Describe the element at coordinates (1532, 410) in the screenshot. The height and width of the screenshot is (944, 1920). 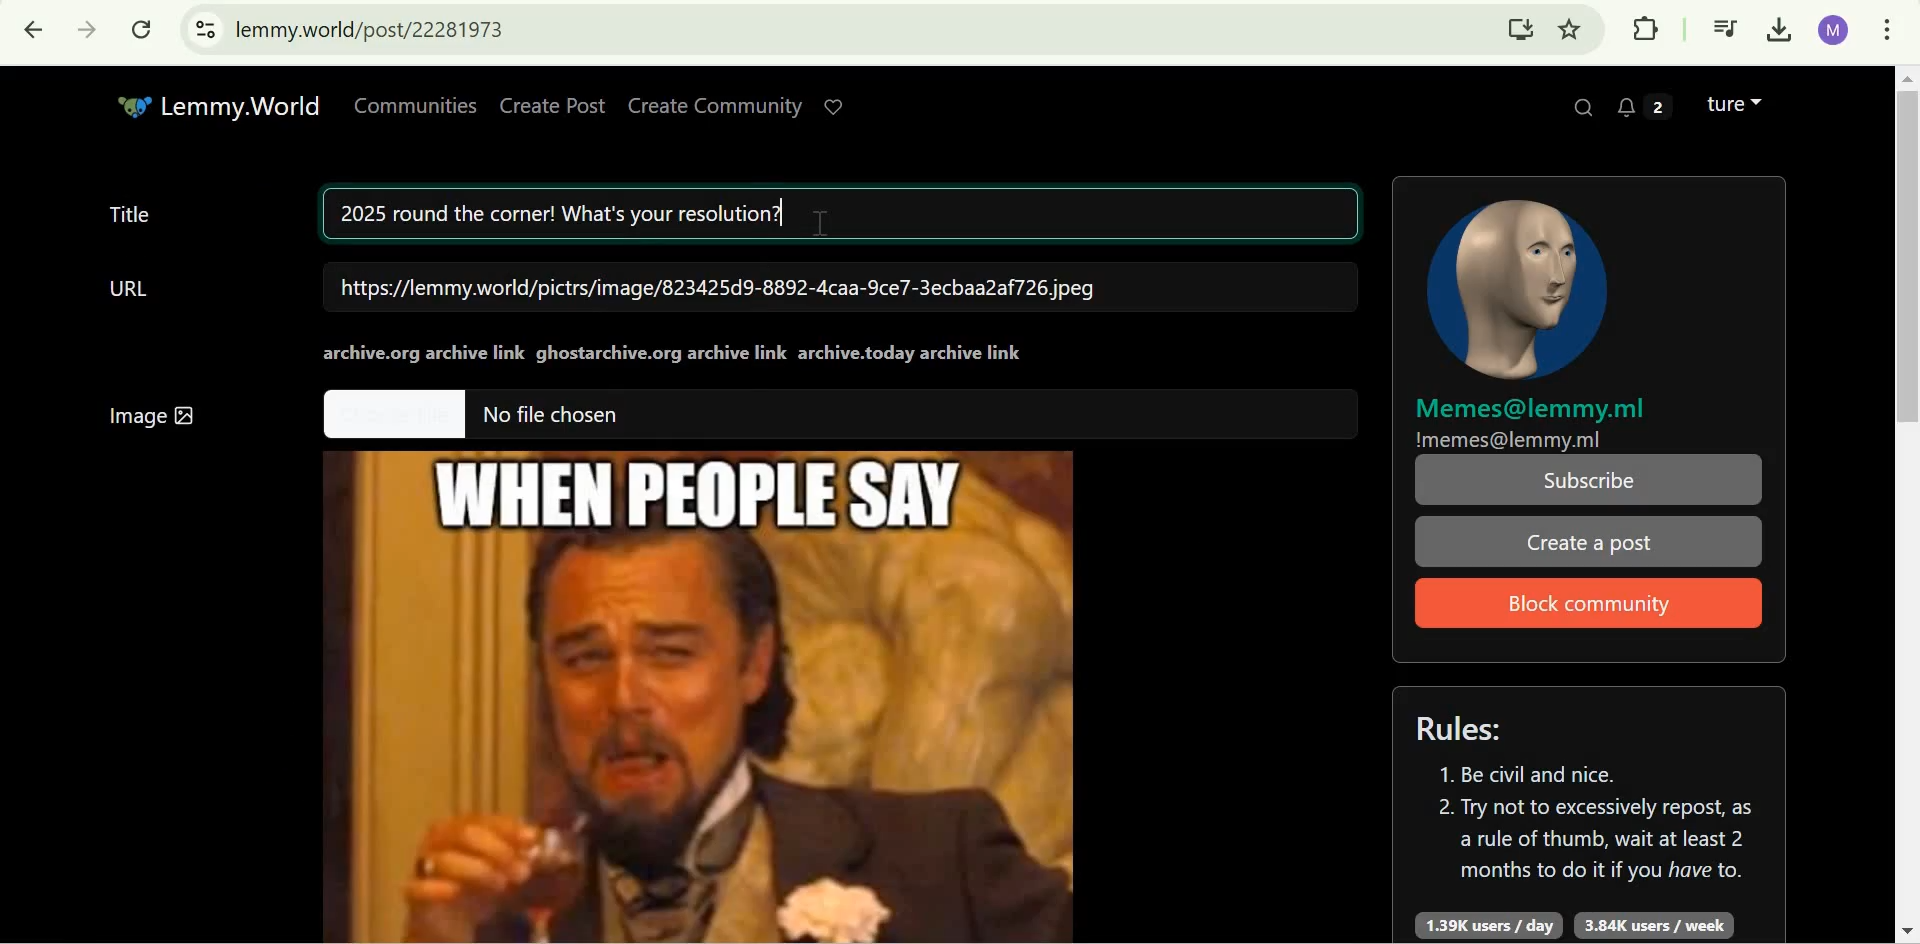
I see `Memes@lemmy.ml` at that location.